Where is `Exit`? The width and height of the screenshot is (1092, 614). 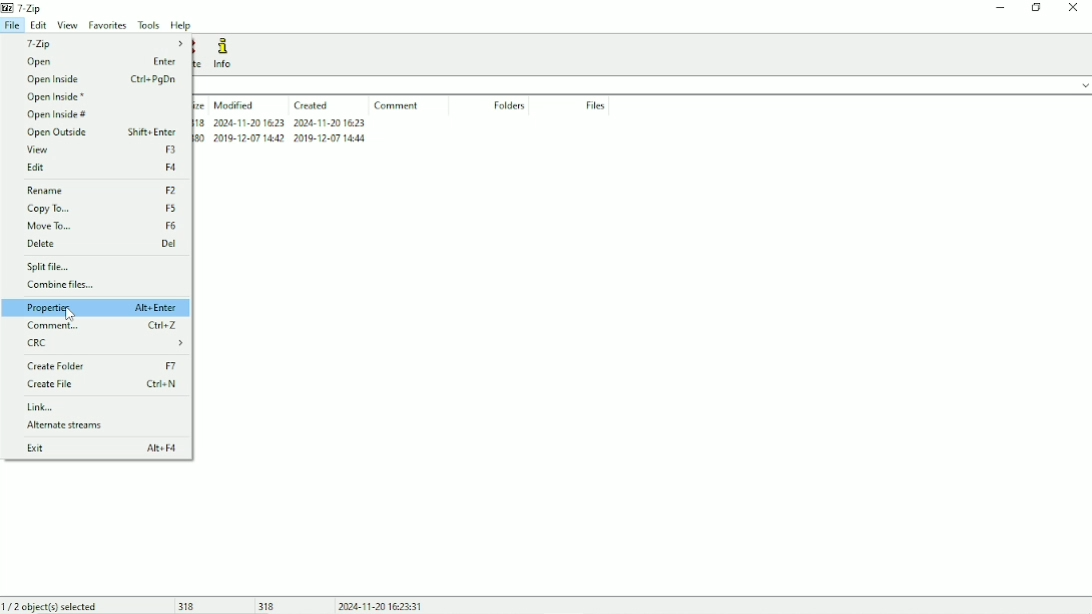 Exit is located at coordinates (104, 449).